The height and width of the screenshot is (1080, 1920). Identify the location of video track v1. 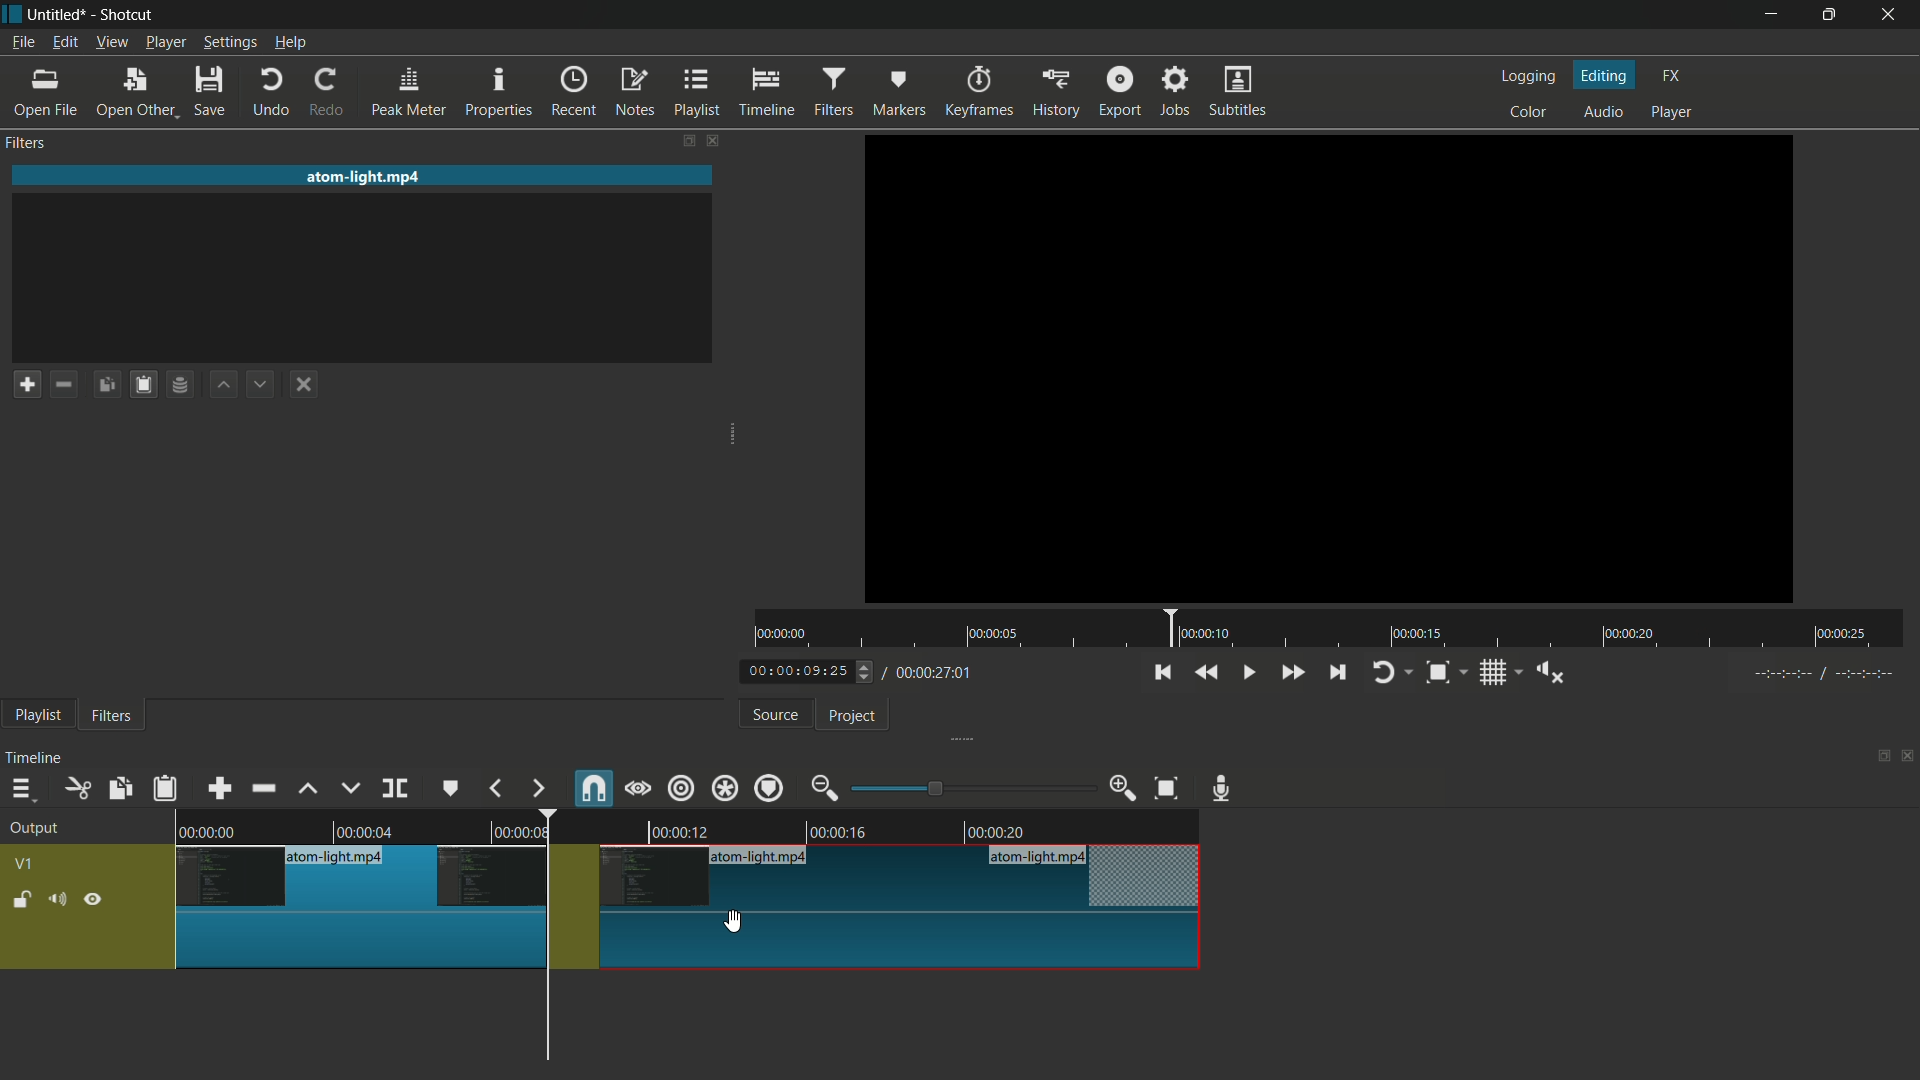
(687, 943).